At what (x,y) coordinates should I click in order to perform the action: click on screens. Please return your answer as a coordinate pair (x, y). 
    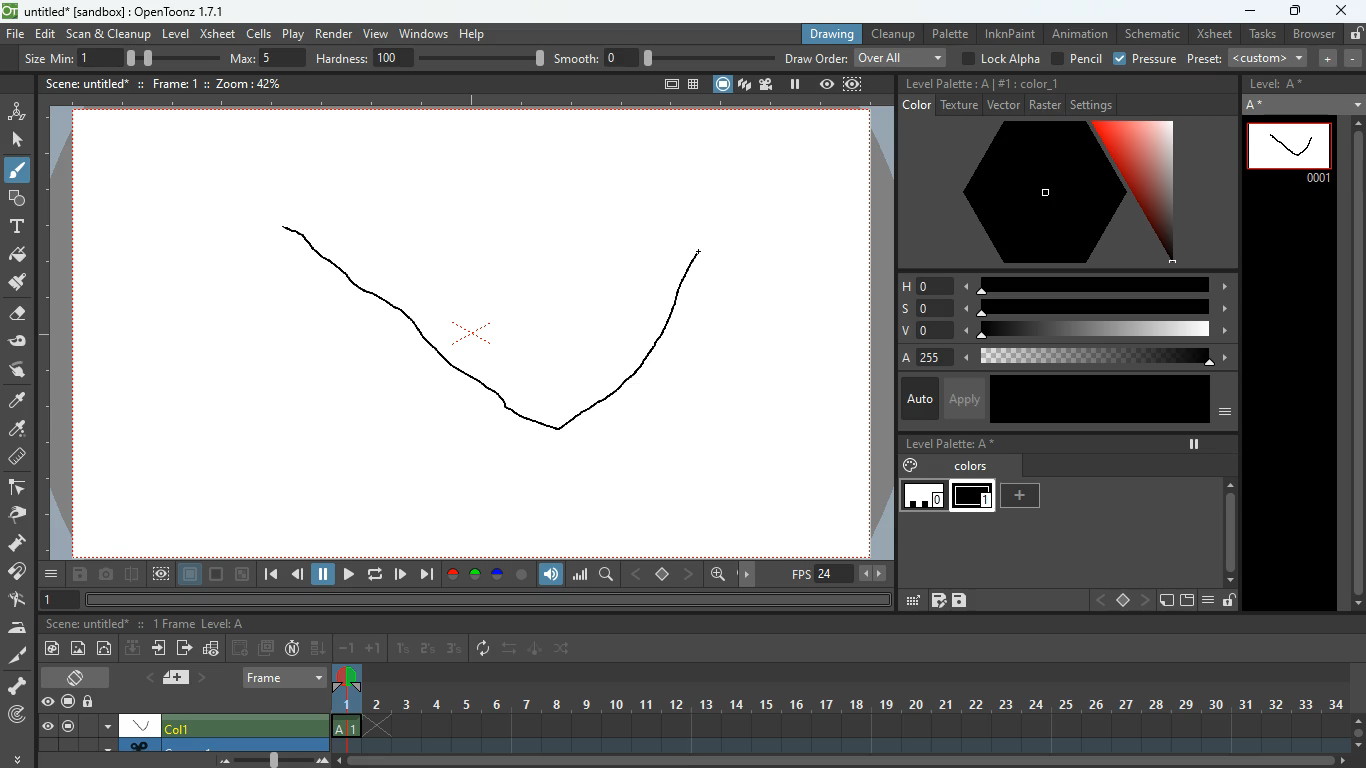
    Looking at the image, I should click on (744, 86).